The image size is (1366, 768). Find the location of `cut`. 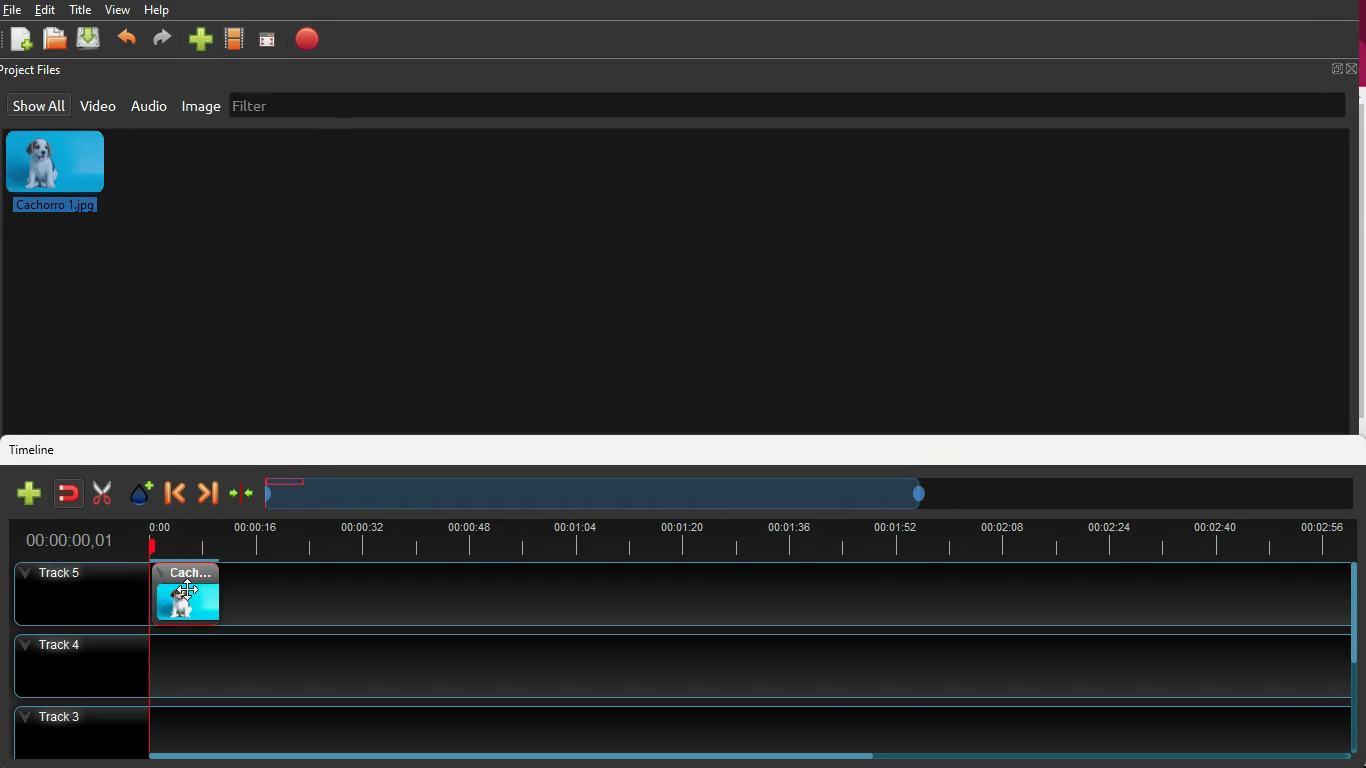

cut is located at coordinates (101, 491).